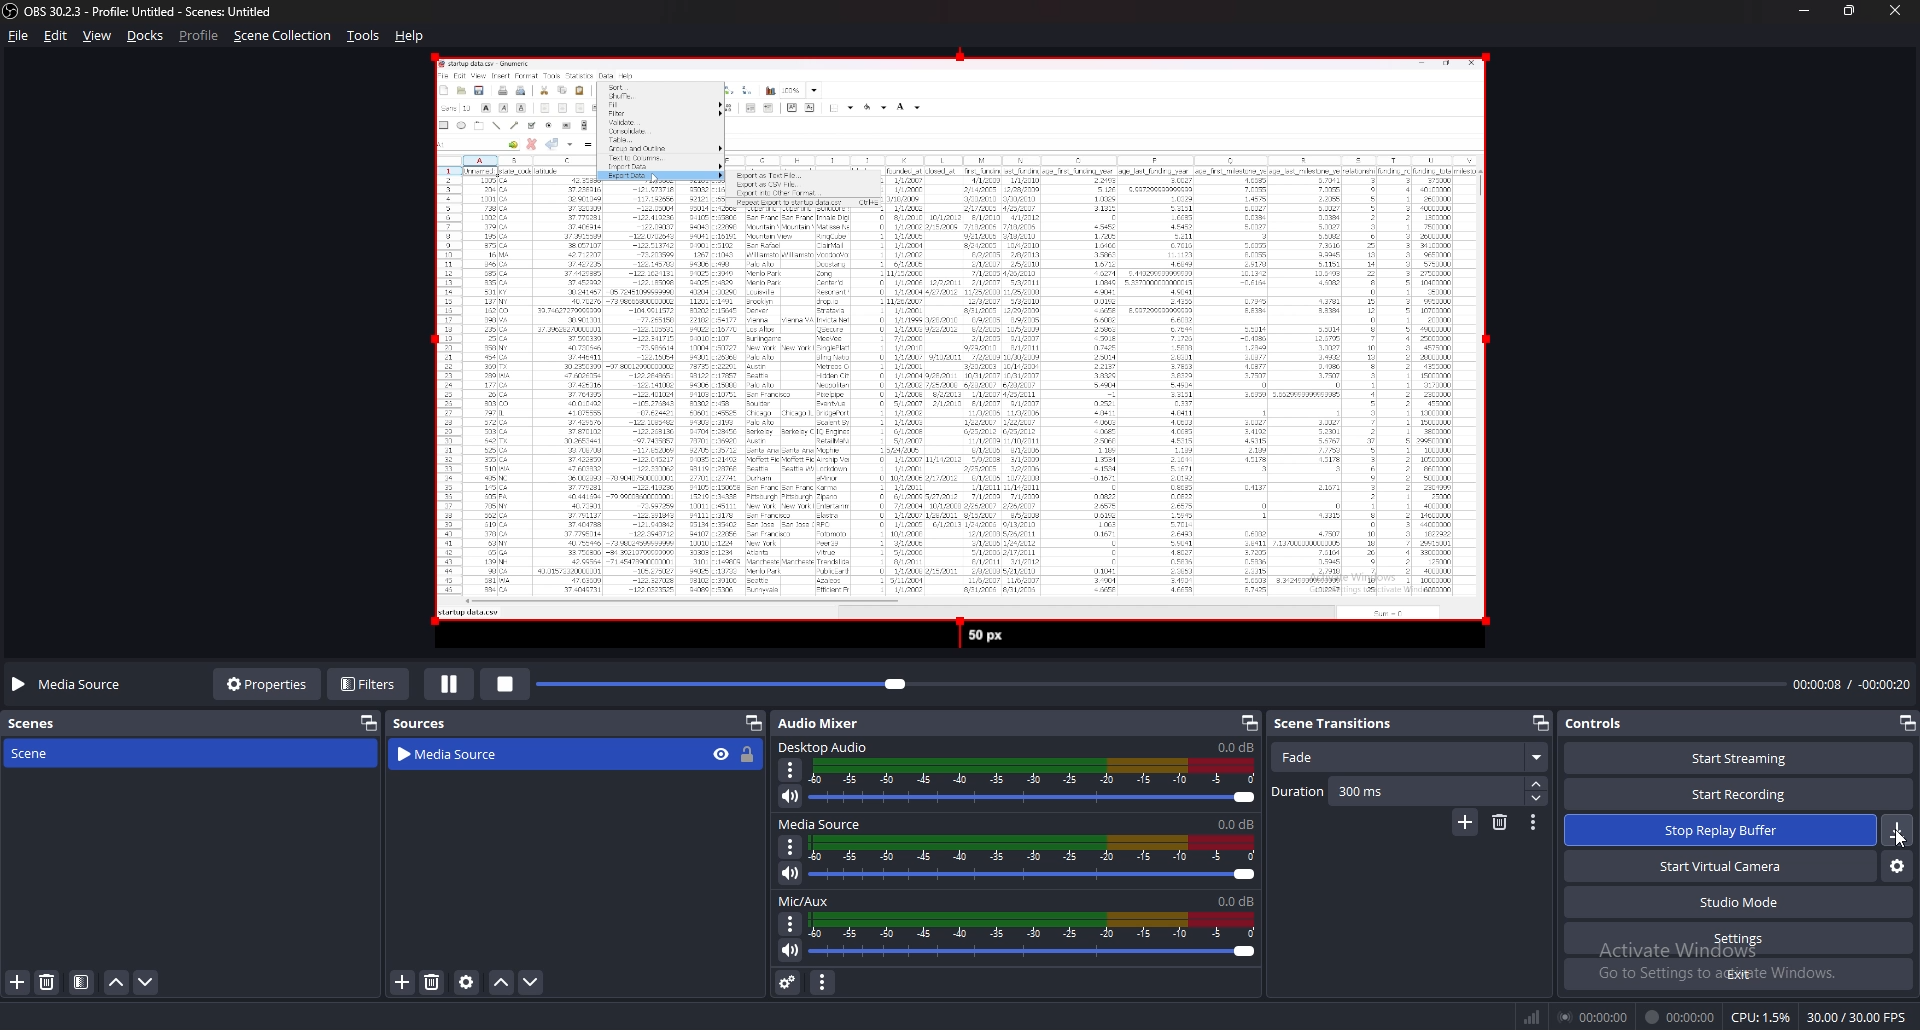  Describe the element at coordinates (1466, 822) in the screenshot. I see `add transition` at that location.